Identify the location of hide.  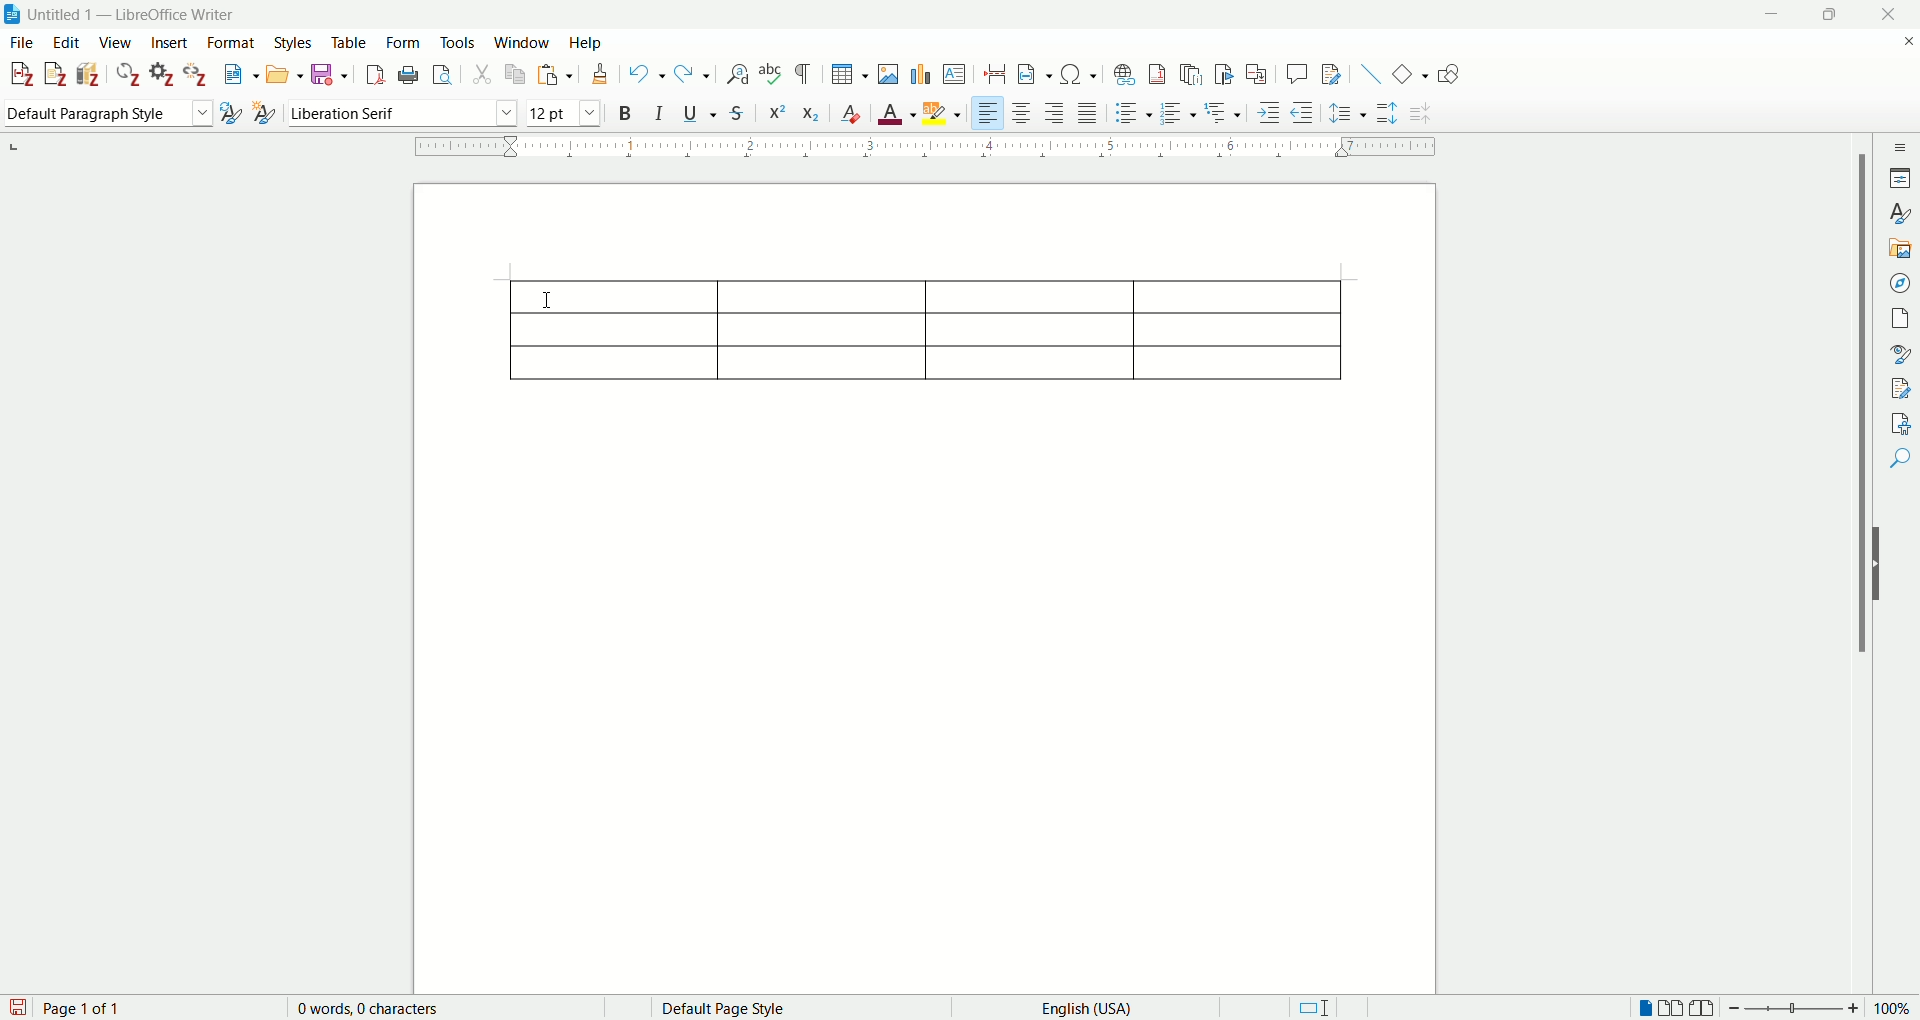
(1876, 562).